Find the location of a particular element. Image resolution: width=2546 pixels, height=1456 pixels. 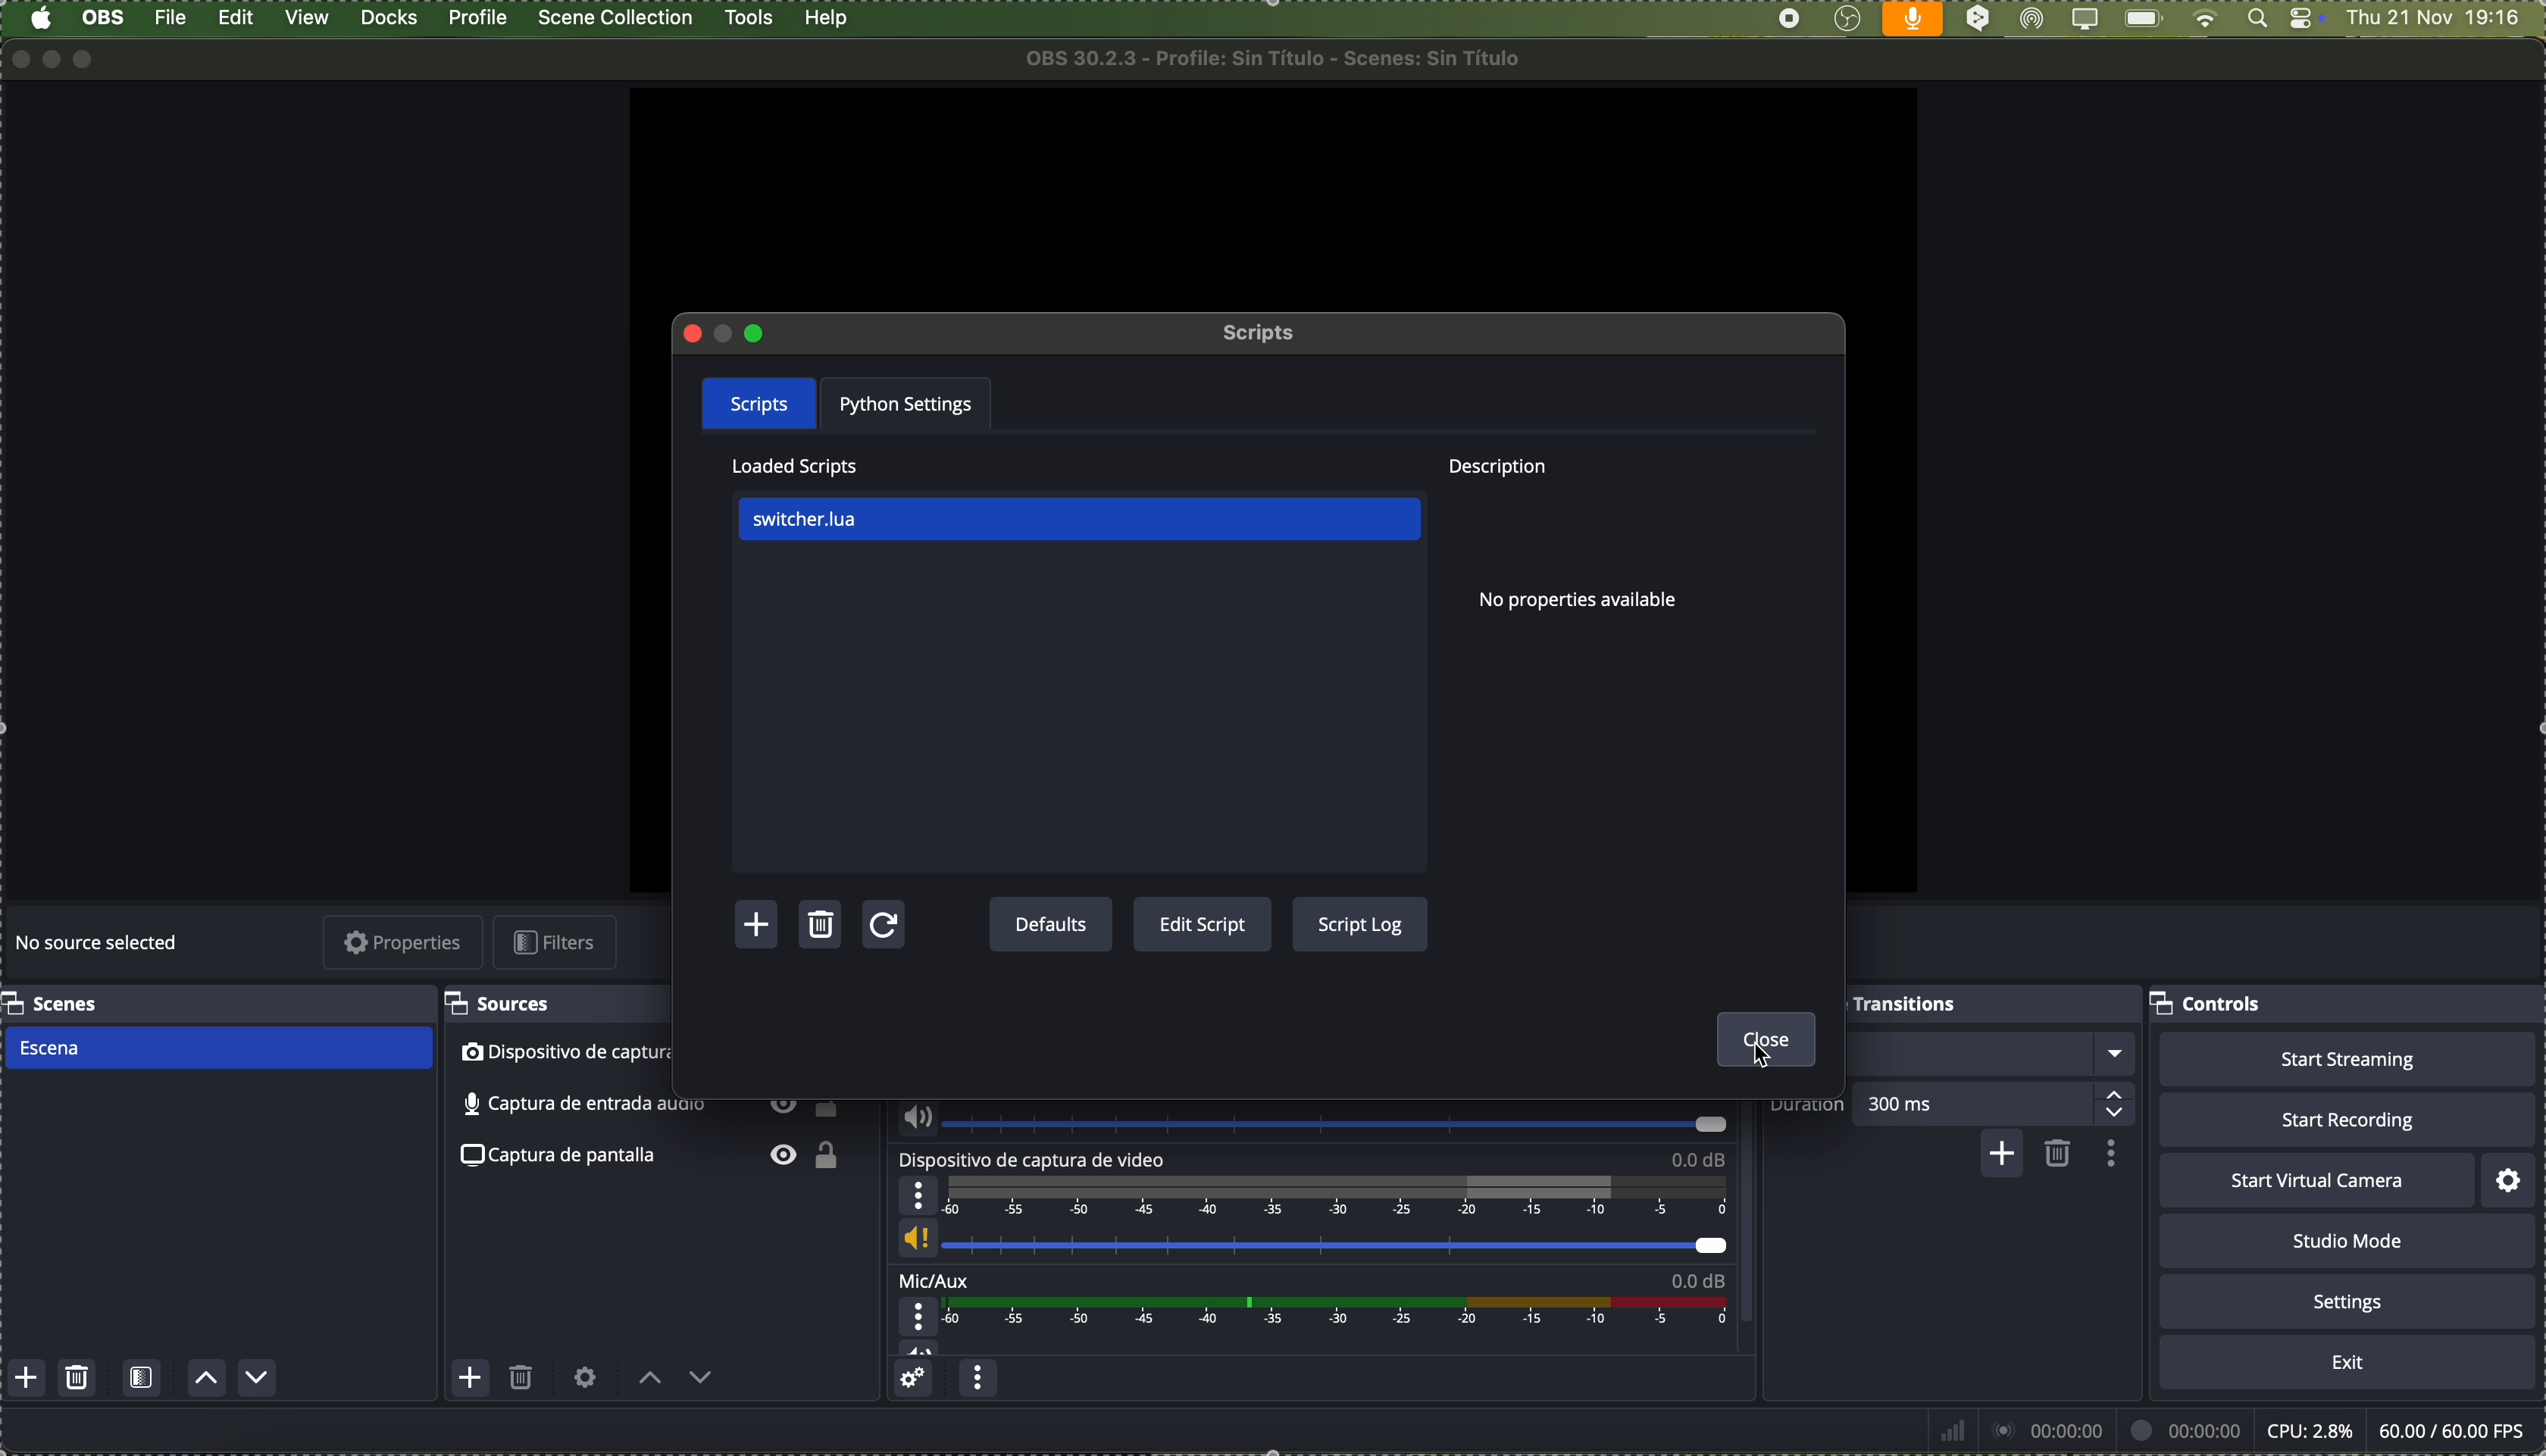

scene transitions is located at coordinates (1905, 1003).